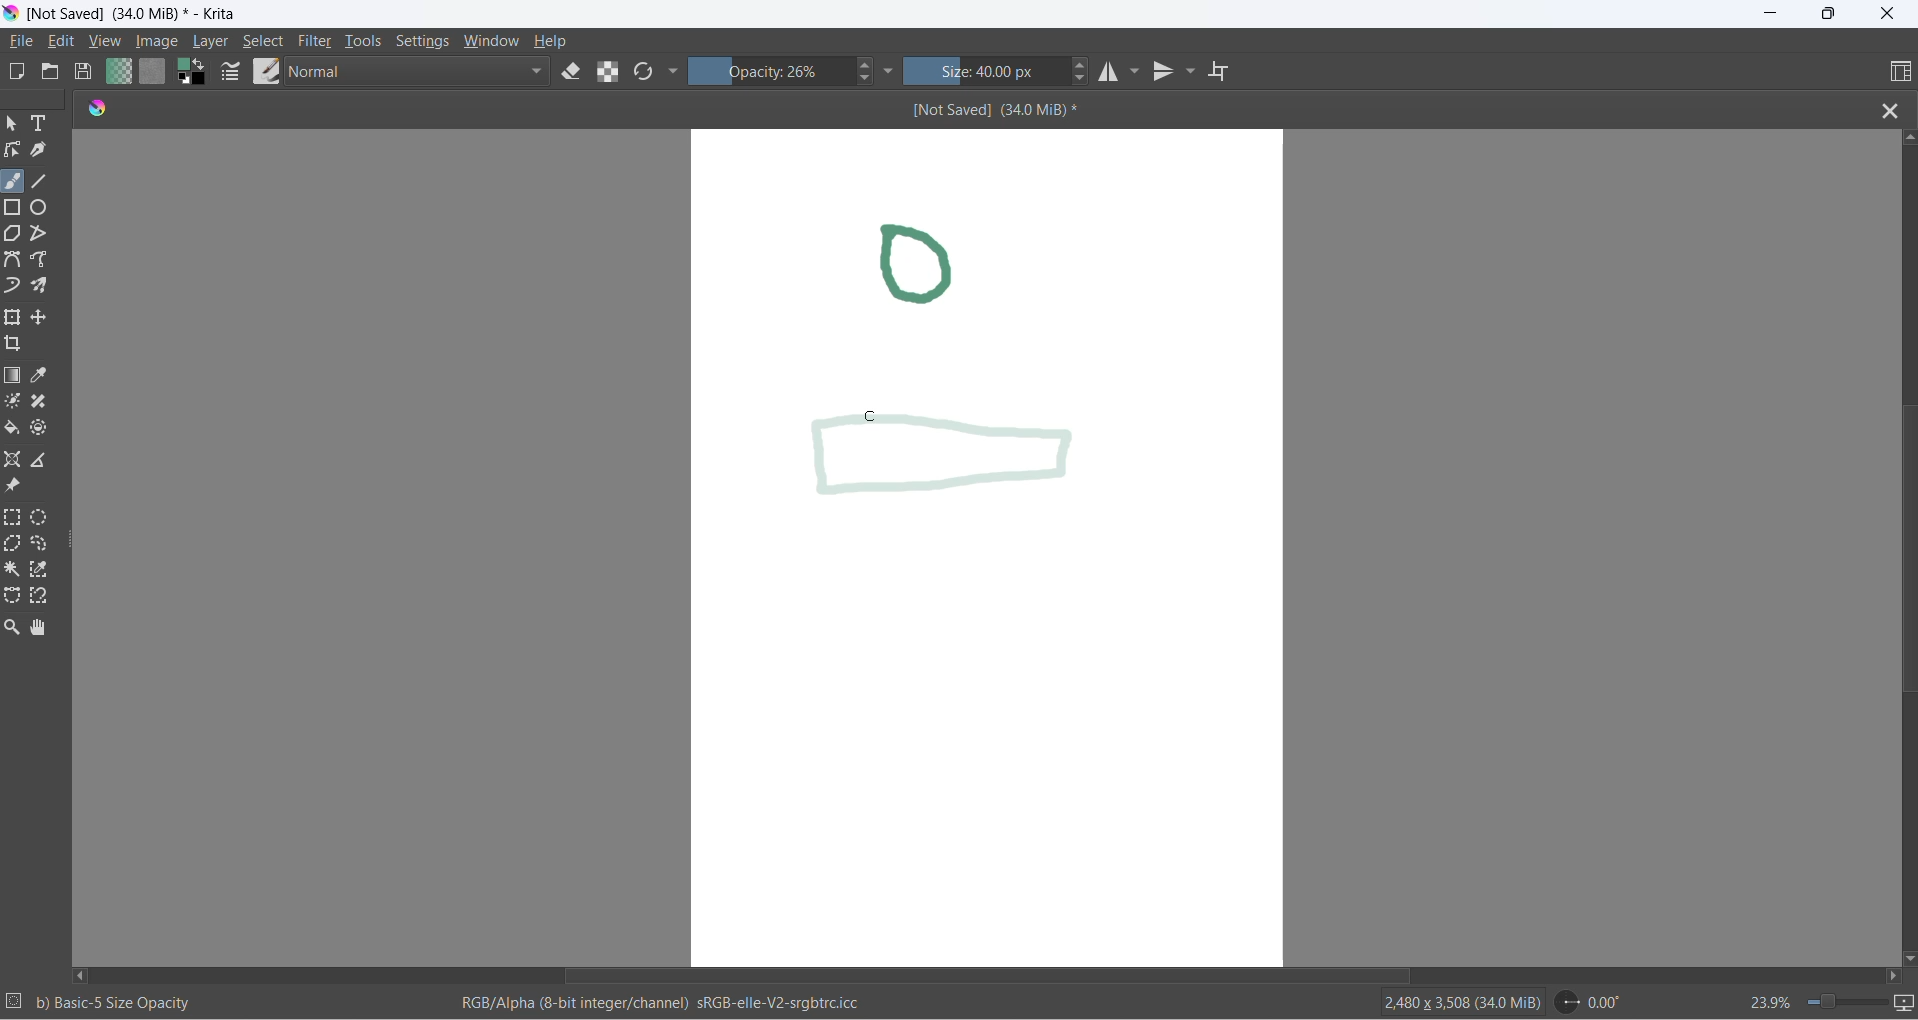  Describe the element at coordinates (46, 570) in the screenshot. I see `similar color selection tool` at that location.